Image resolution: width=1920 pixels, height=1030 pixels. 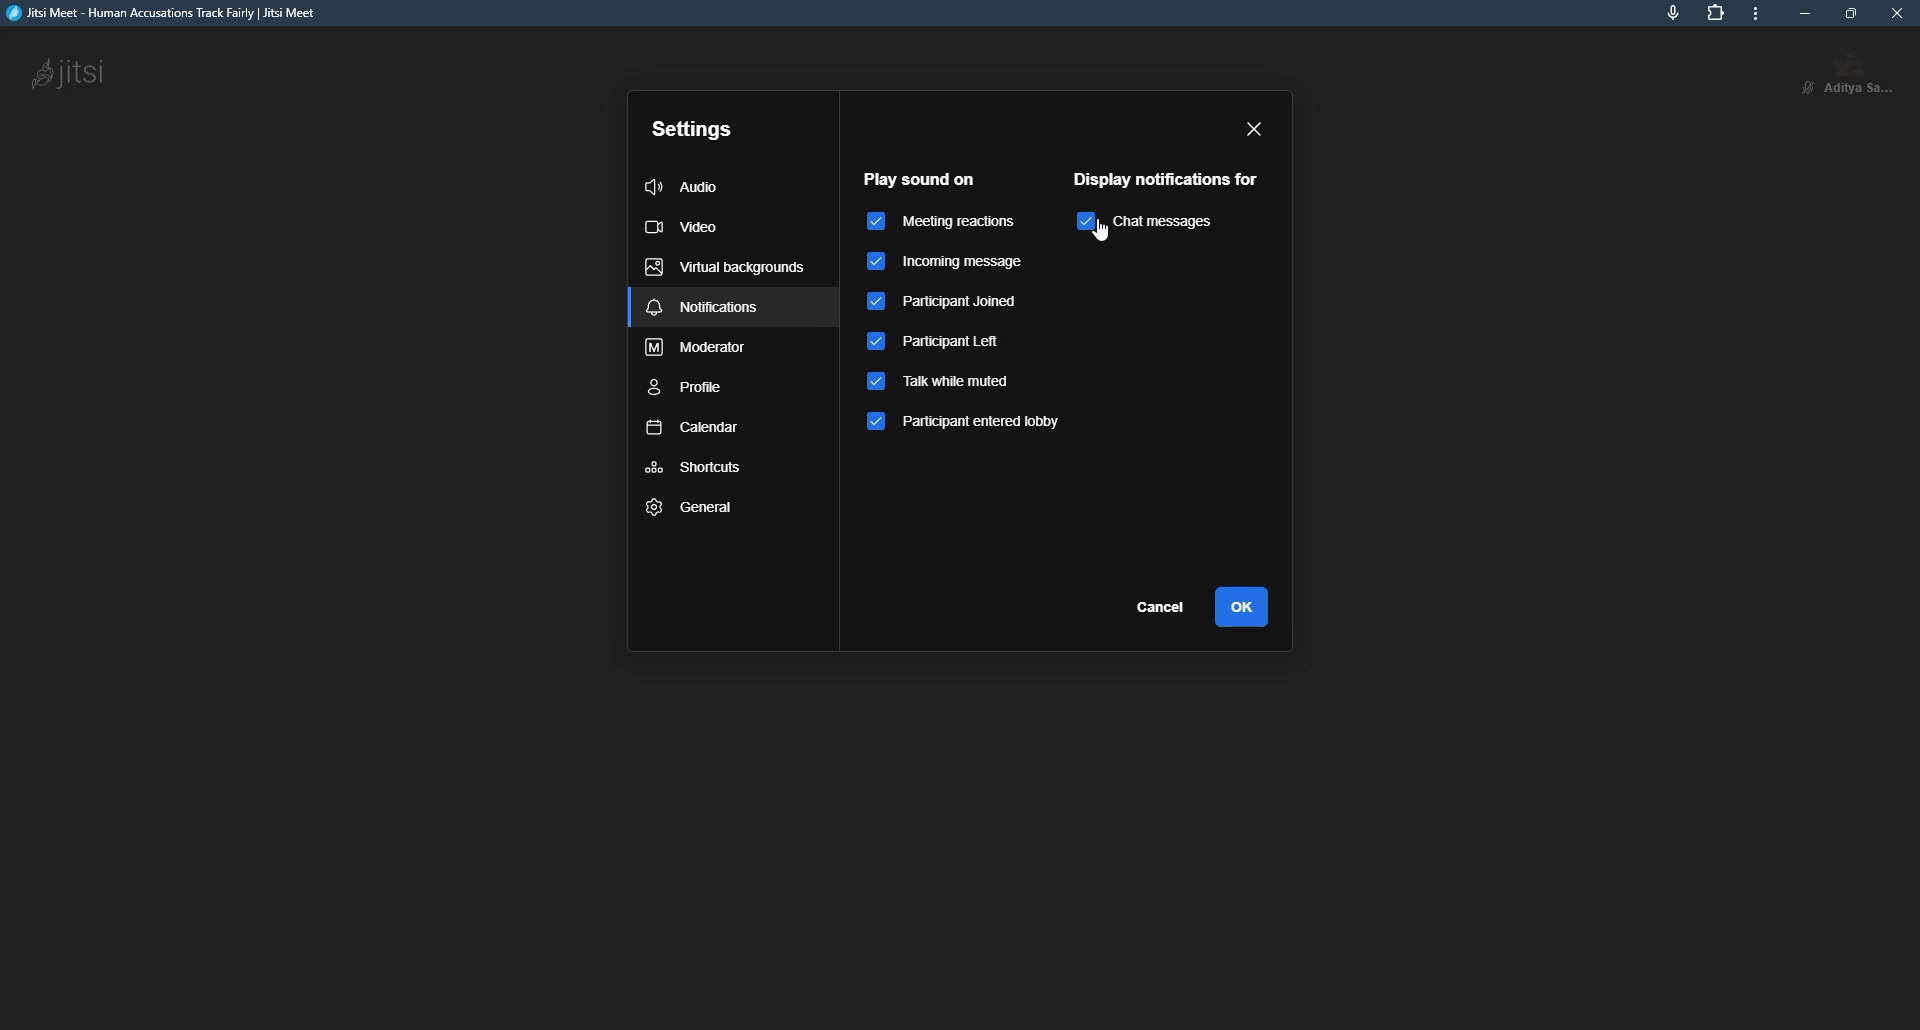 What do you see at coordinates (940, 380) in the screenshot?
I see `talk while muted` at bounding box center [940, 380].